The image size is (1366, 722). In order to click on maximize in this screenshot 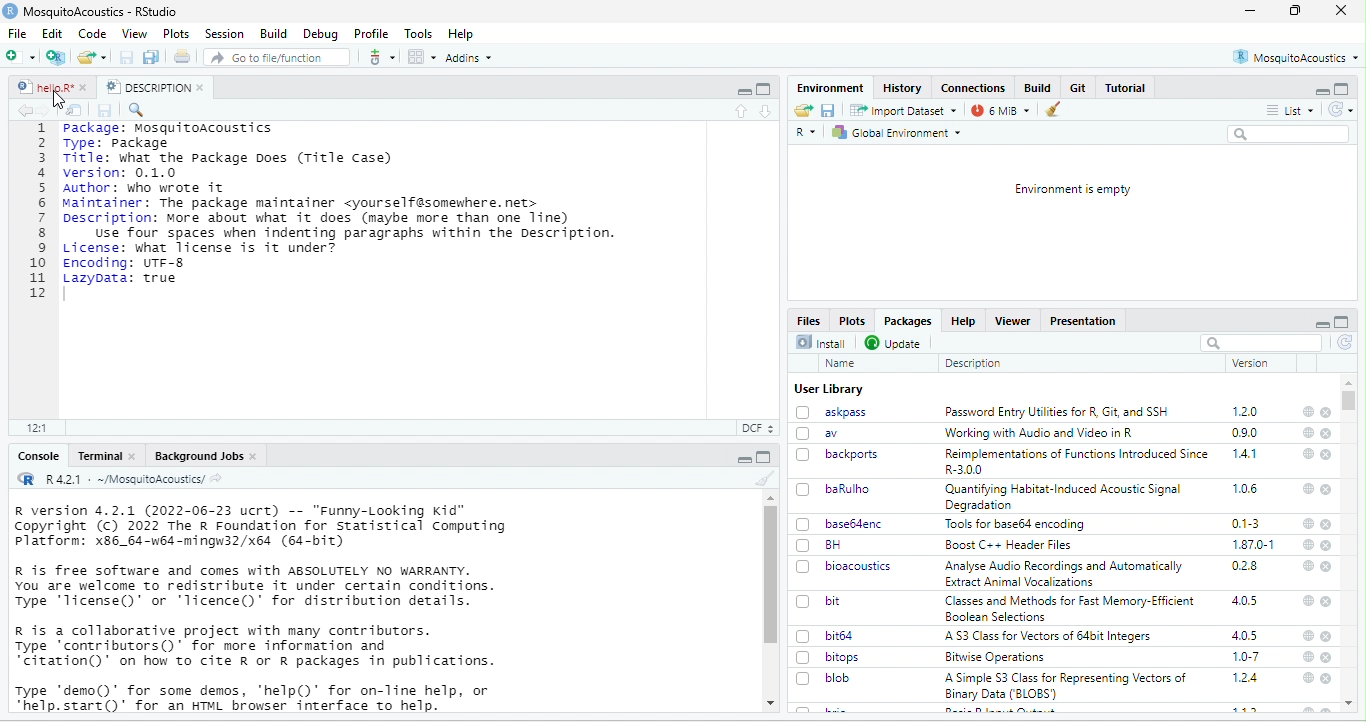, I will do `click(1342, 89)`.